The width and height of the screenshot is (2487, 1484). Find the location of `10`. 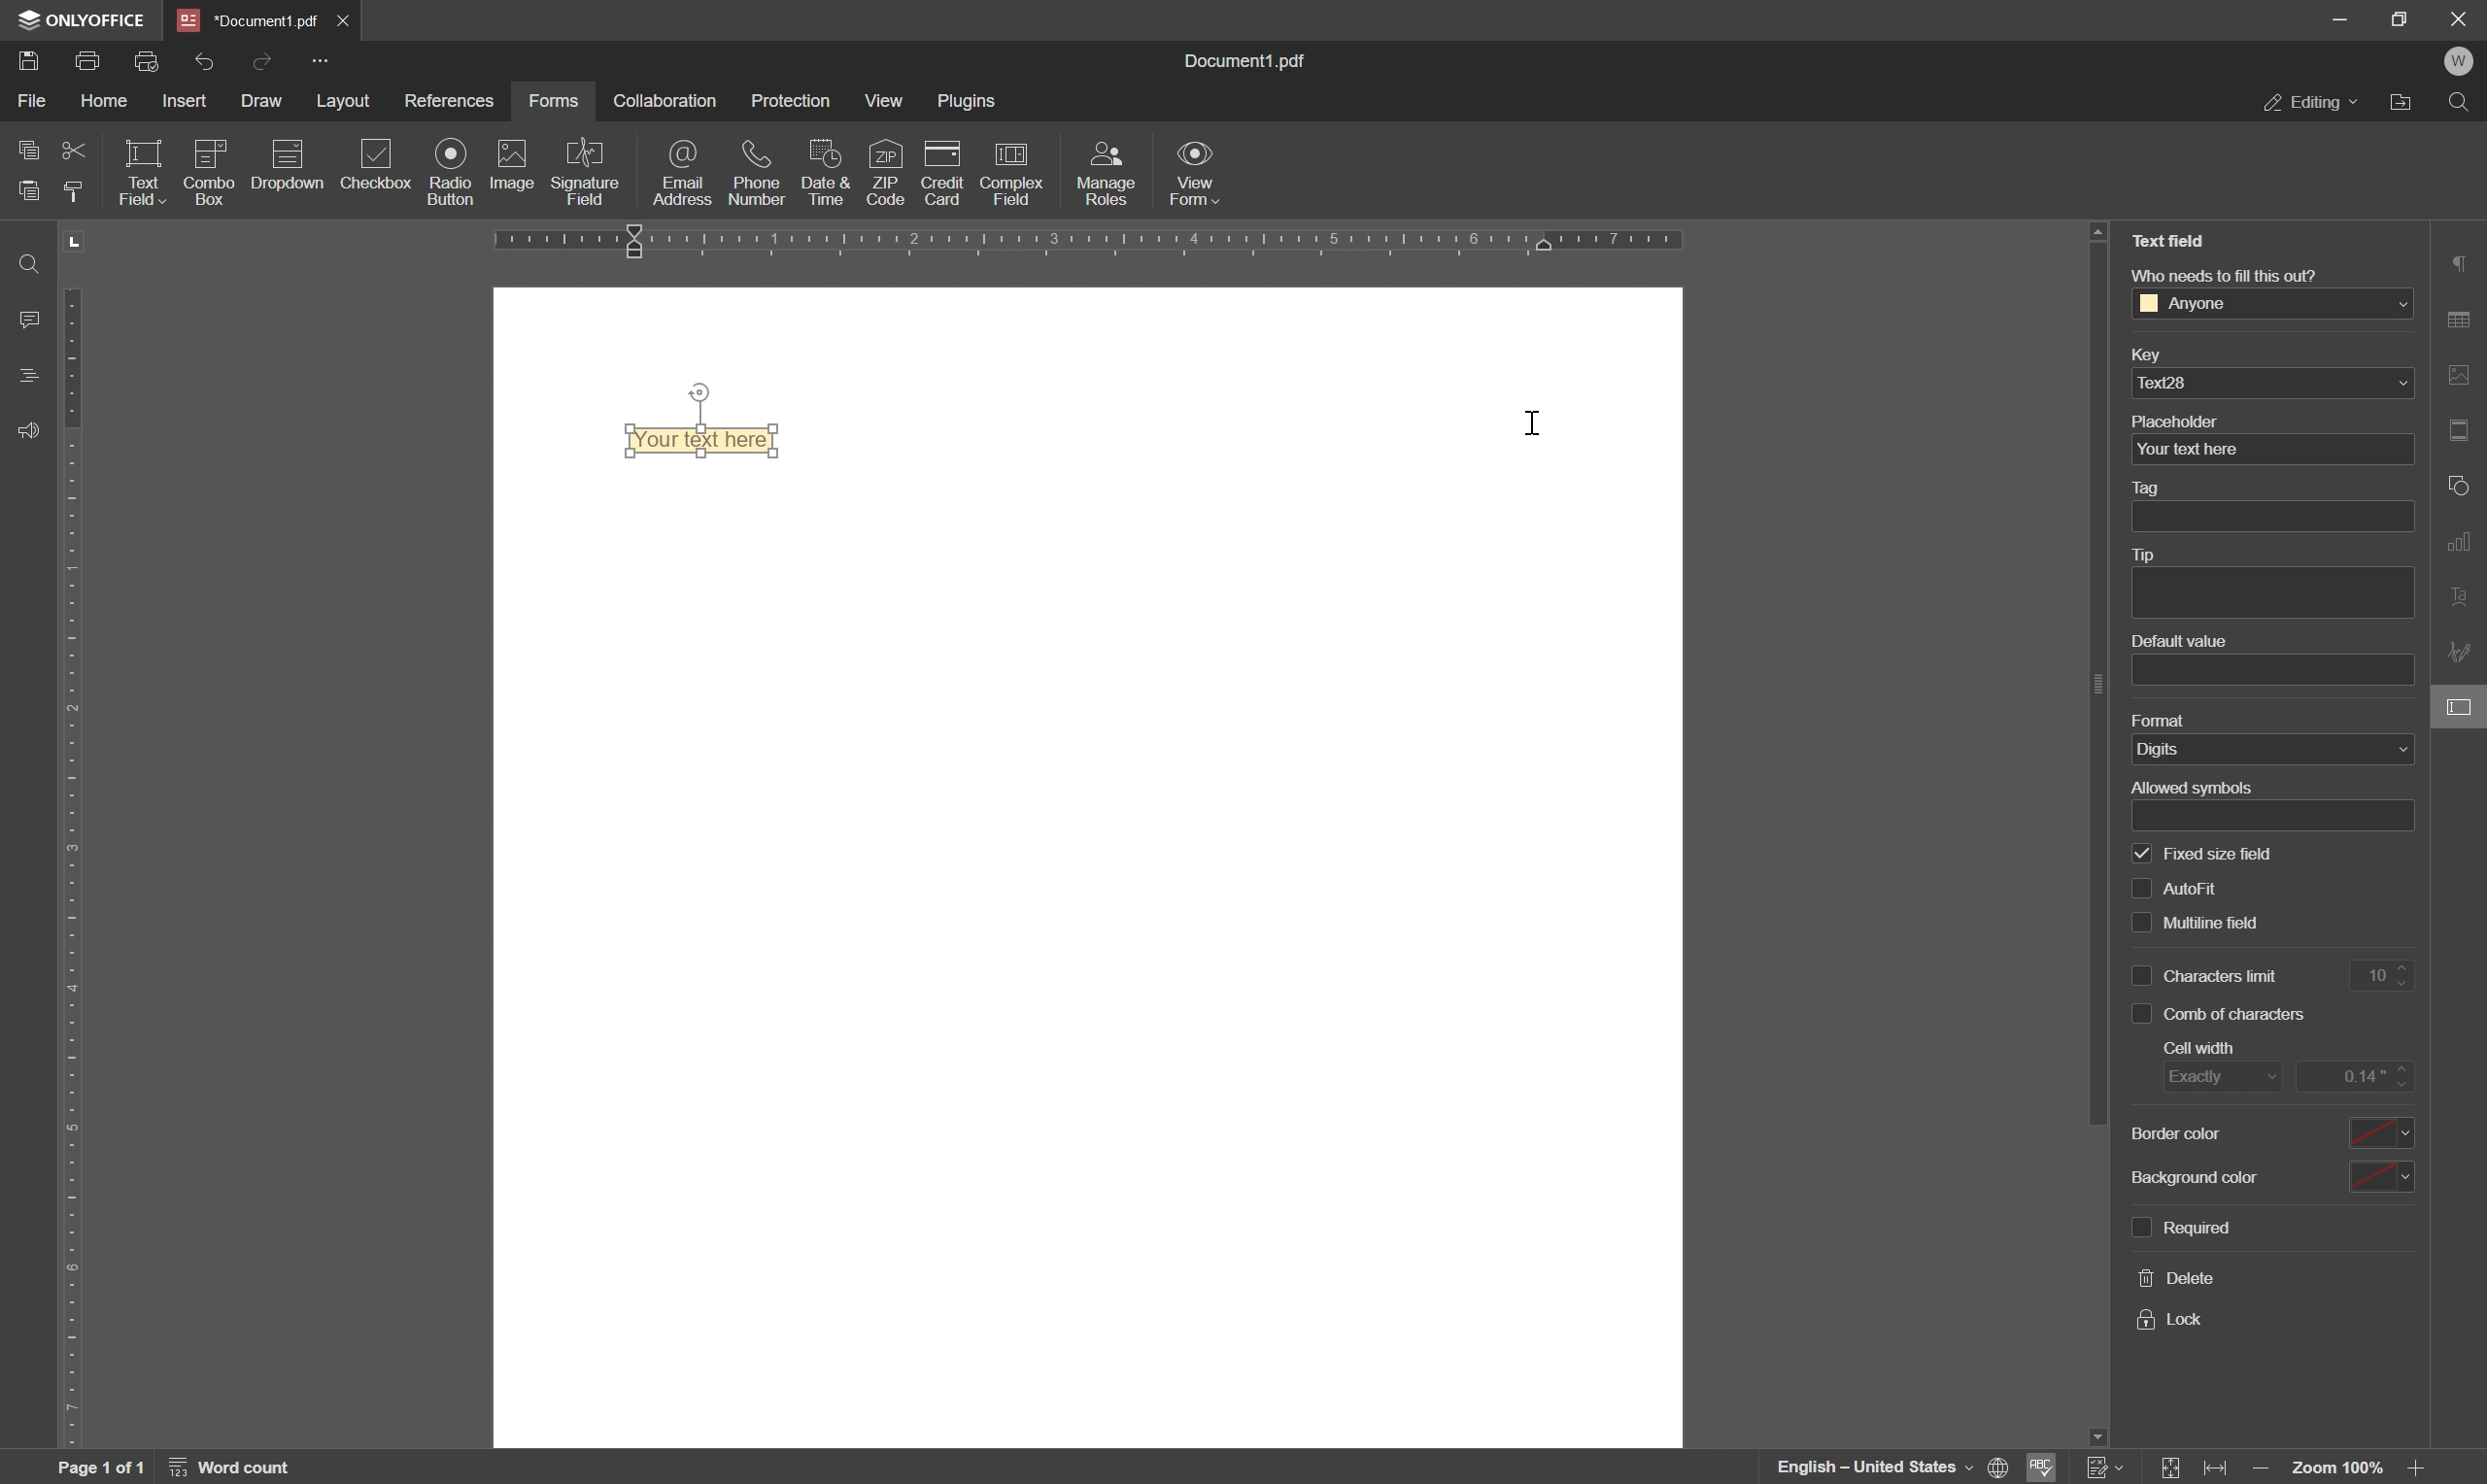

10 is located at coordinates (2386, 975).